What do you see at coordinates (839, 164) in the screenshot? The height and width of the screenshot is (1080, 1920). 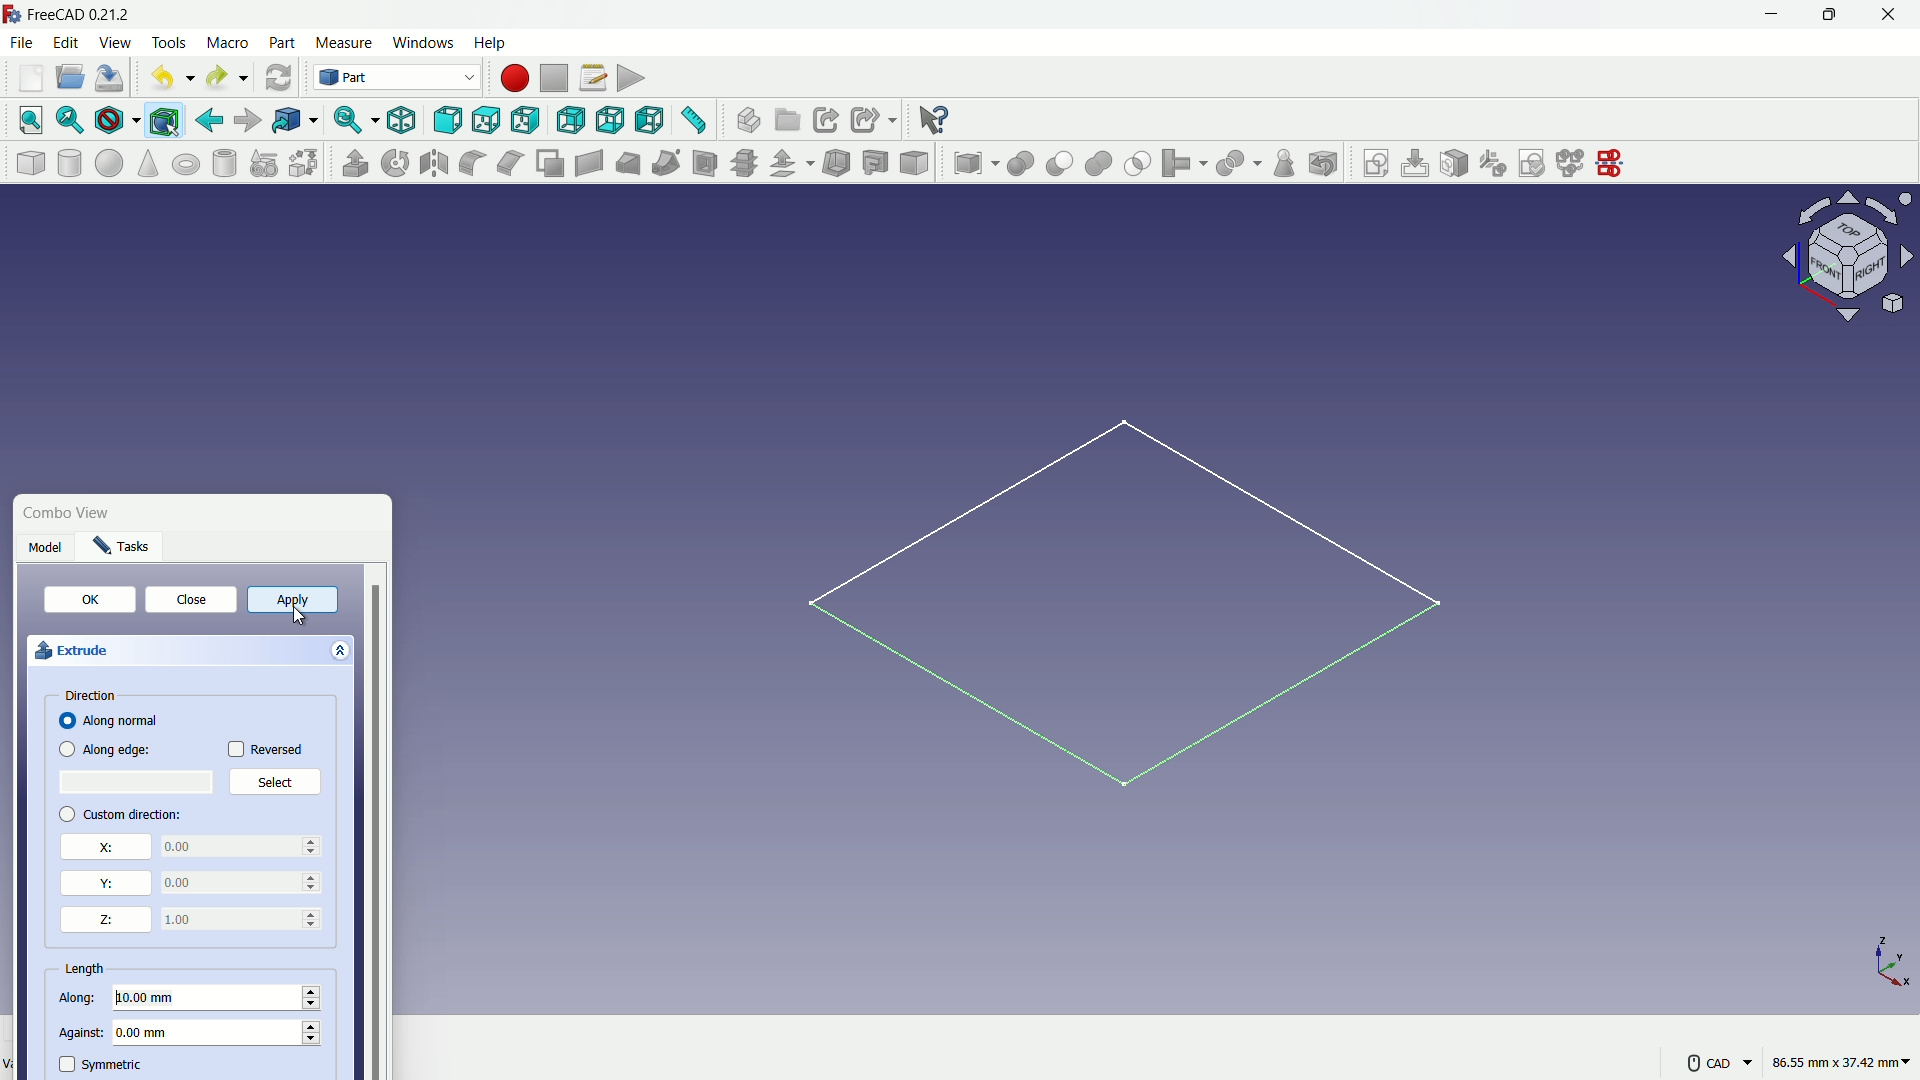 I see `thickness` at bounding box center [839, 164].